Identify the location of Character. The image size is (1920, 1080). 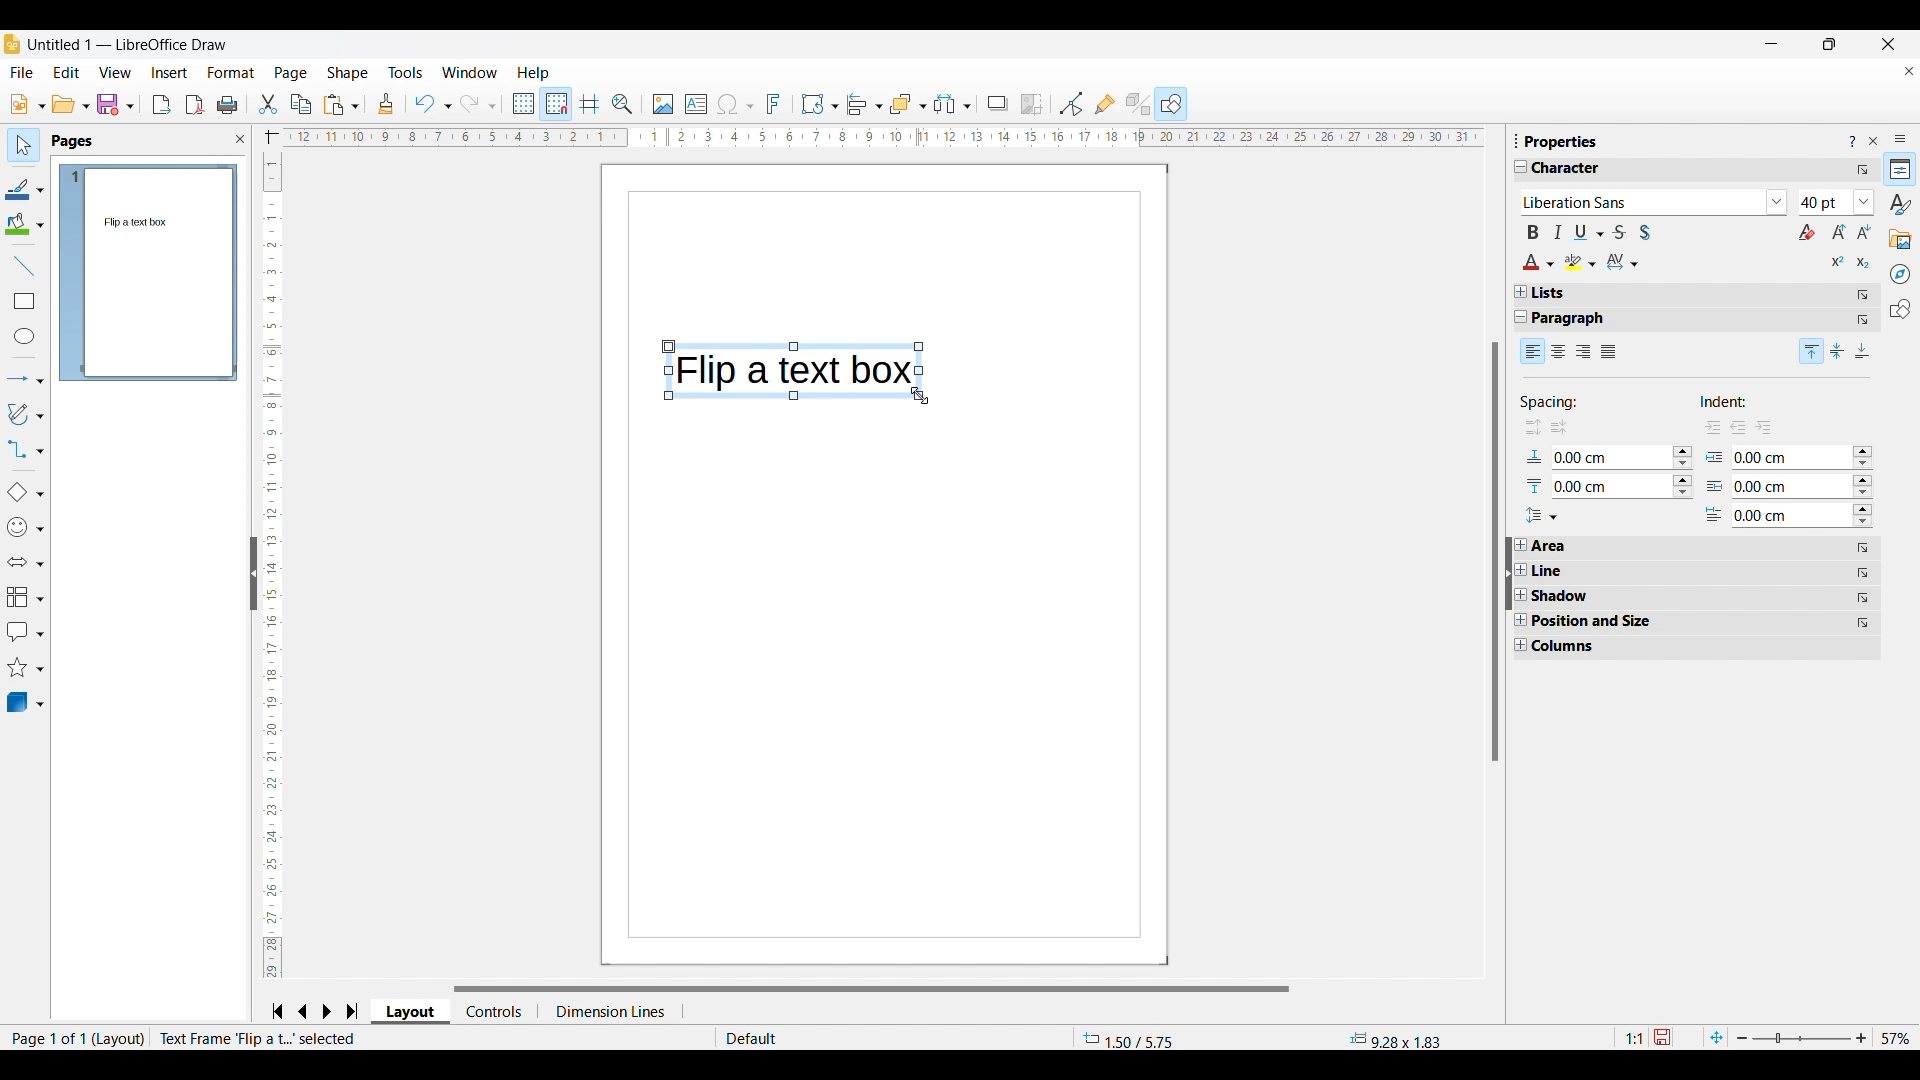
(1575, 169).